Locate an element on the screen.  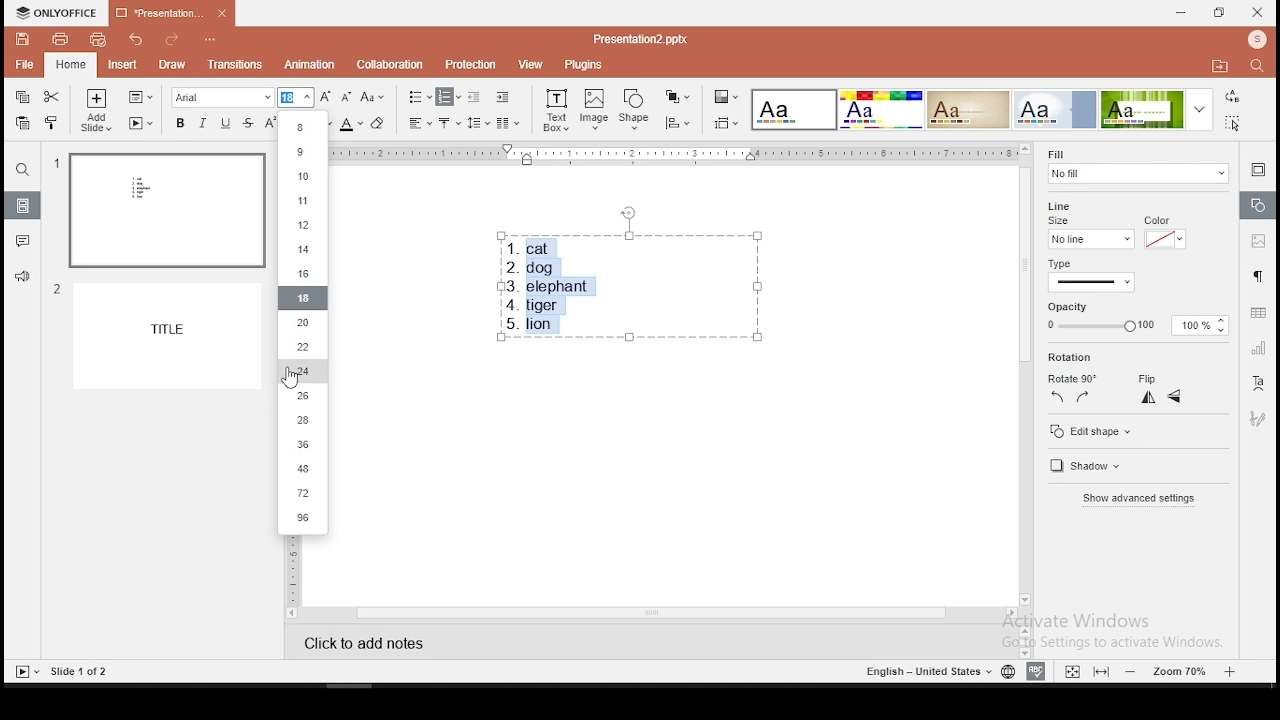
rotate 90 is located at coordinates (1074, 380).